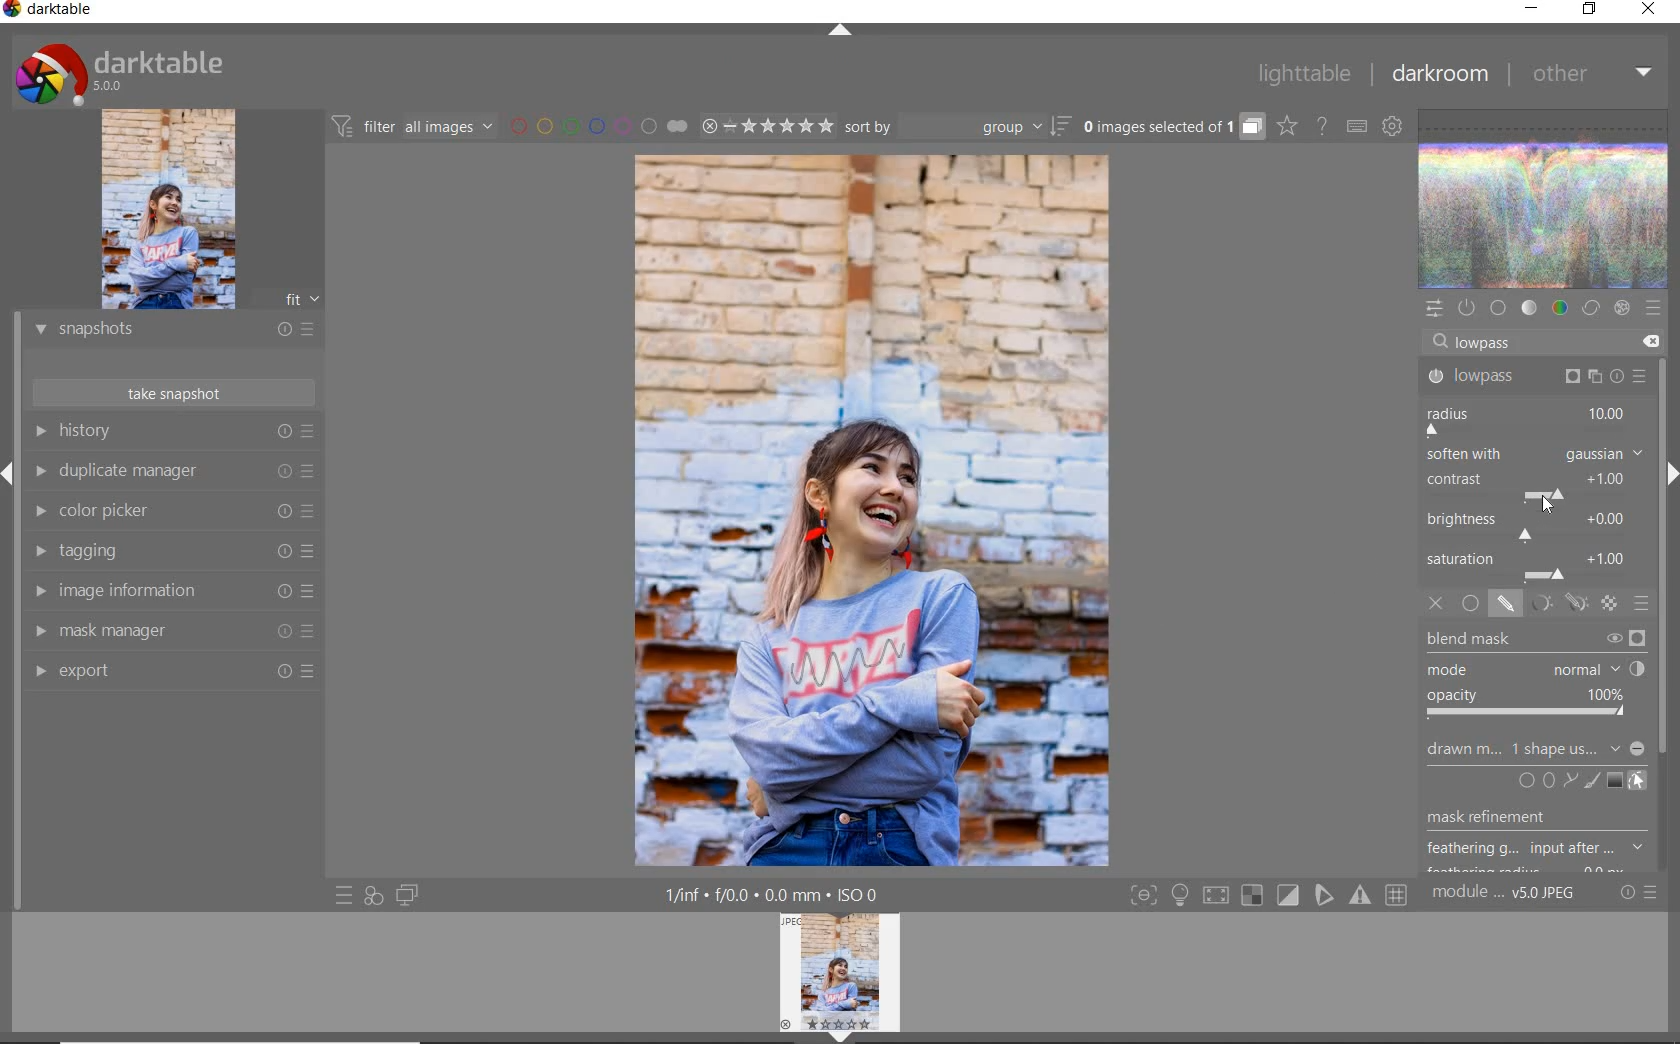 This screenshot has height=1044, width=1680. I want to click on darkroom, so click(1440, 75).